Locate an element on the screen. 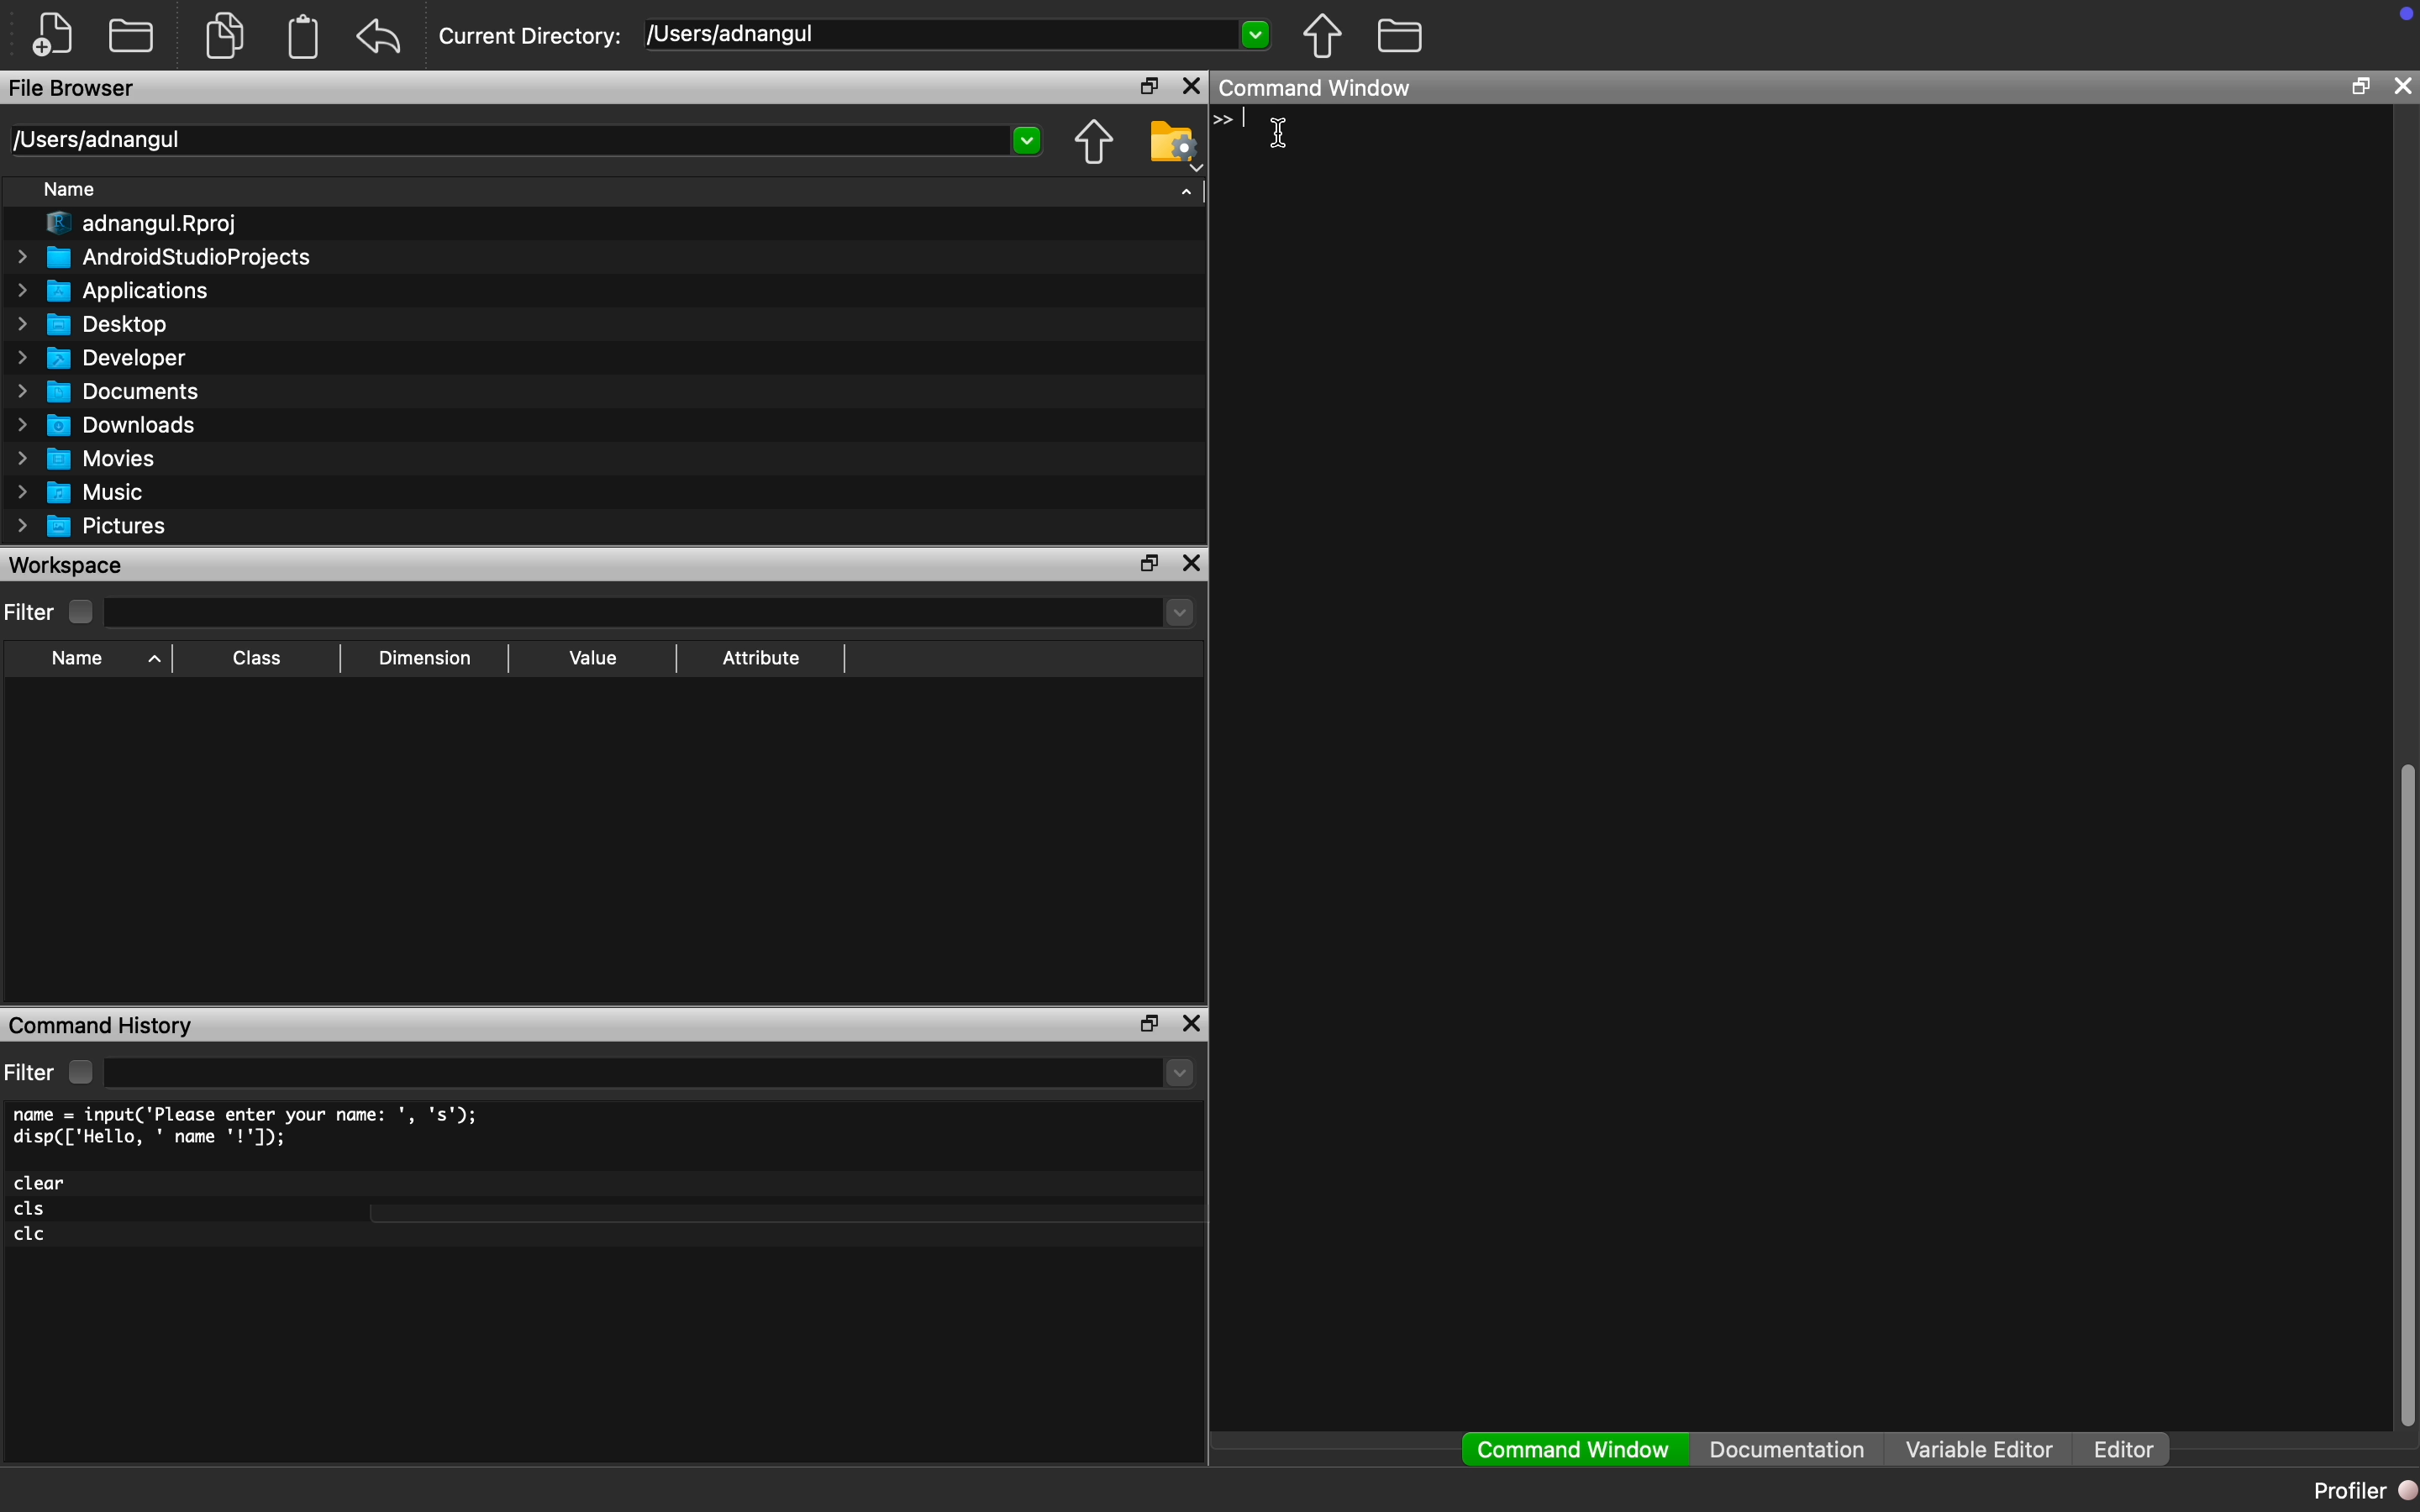 The height and width of the screenshot is (1512, 2420). Folder settings is located at coordinates (1175, 145).